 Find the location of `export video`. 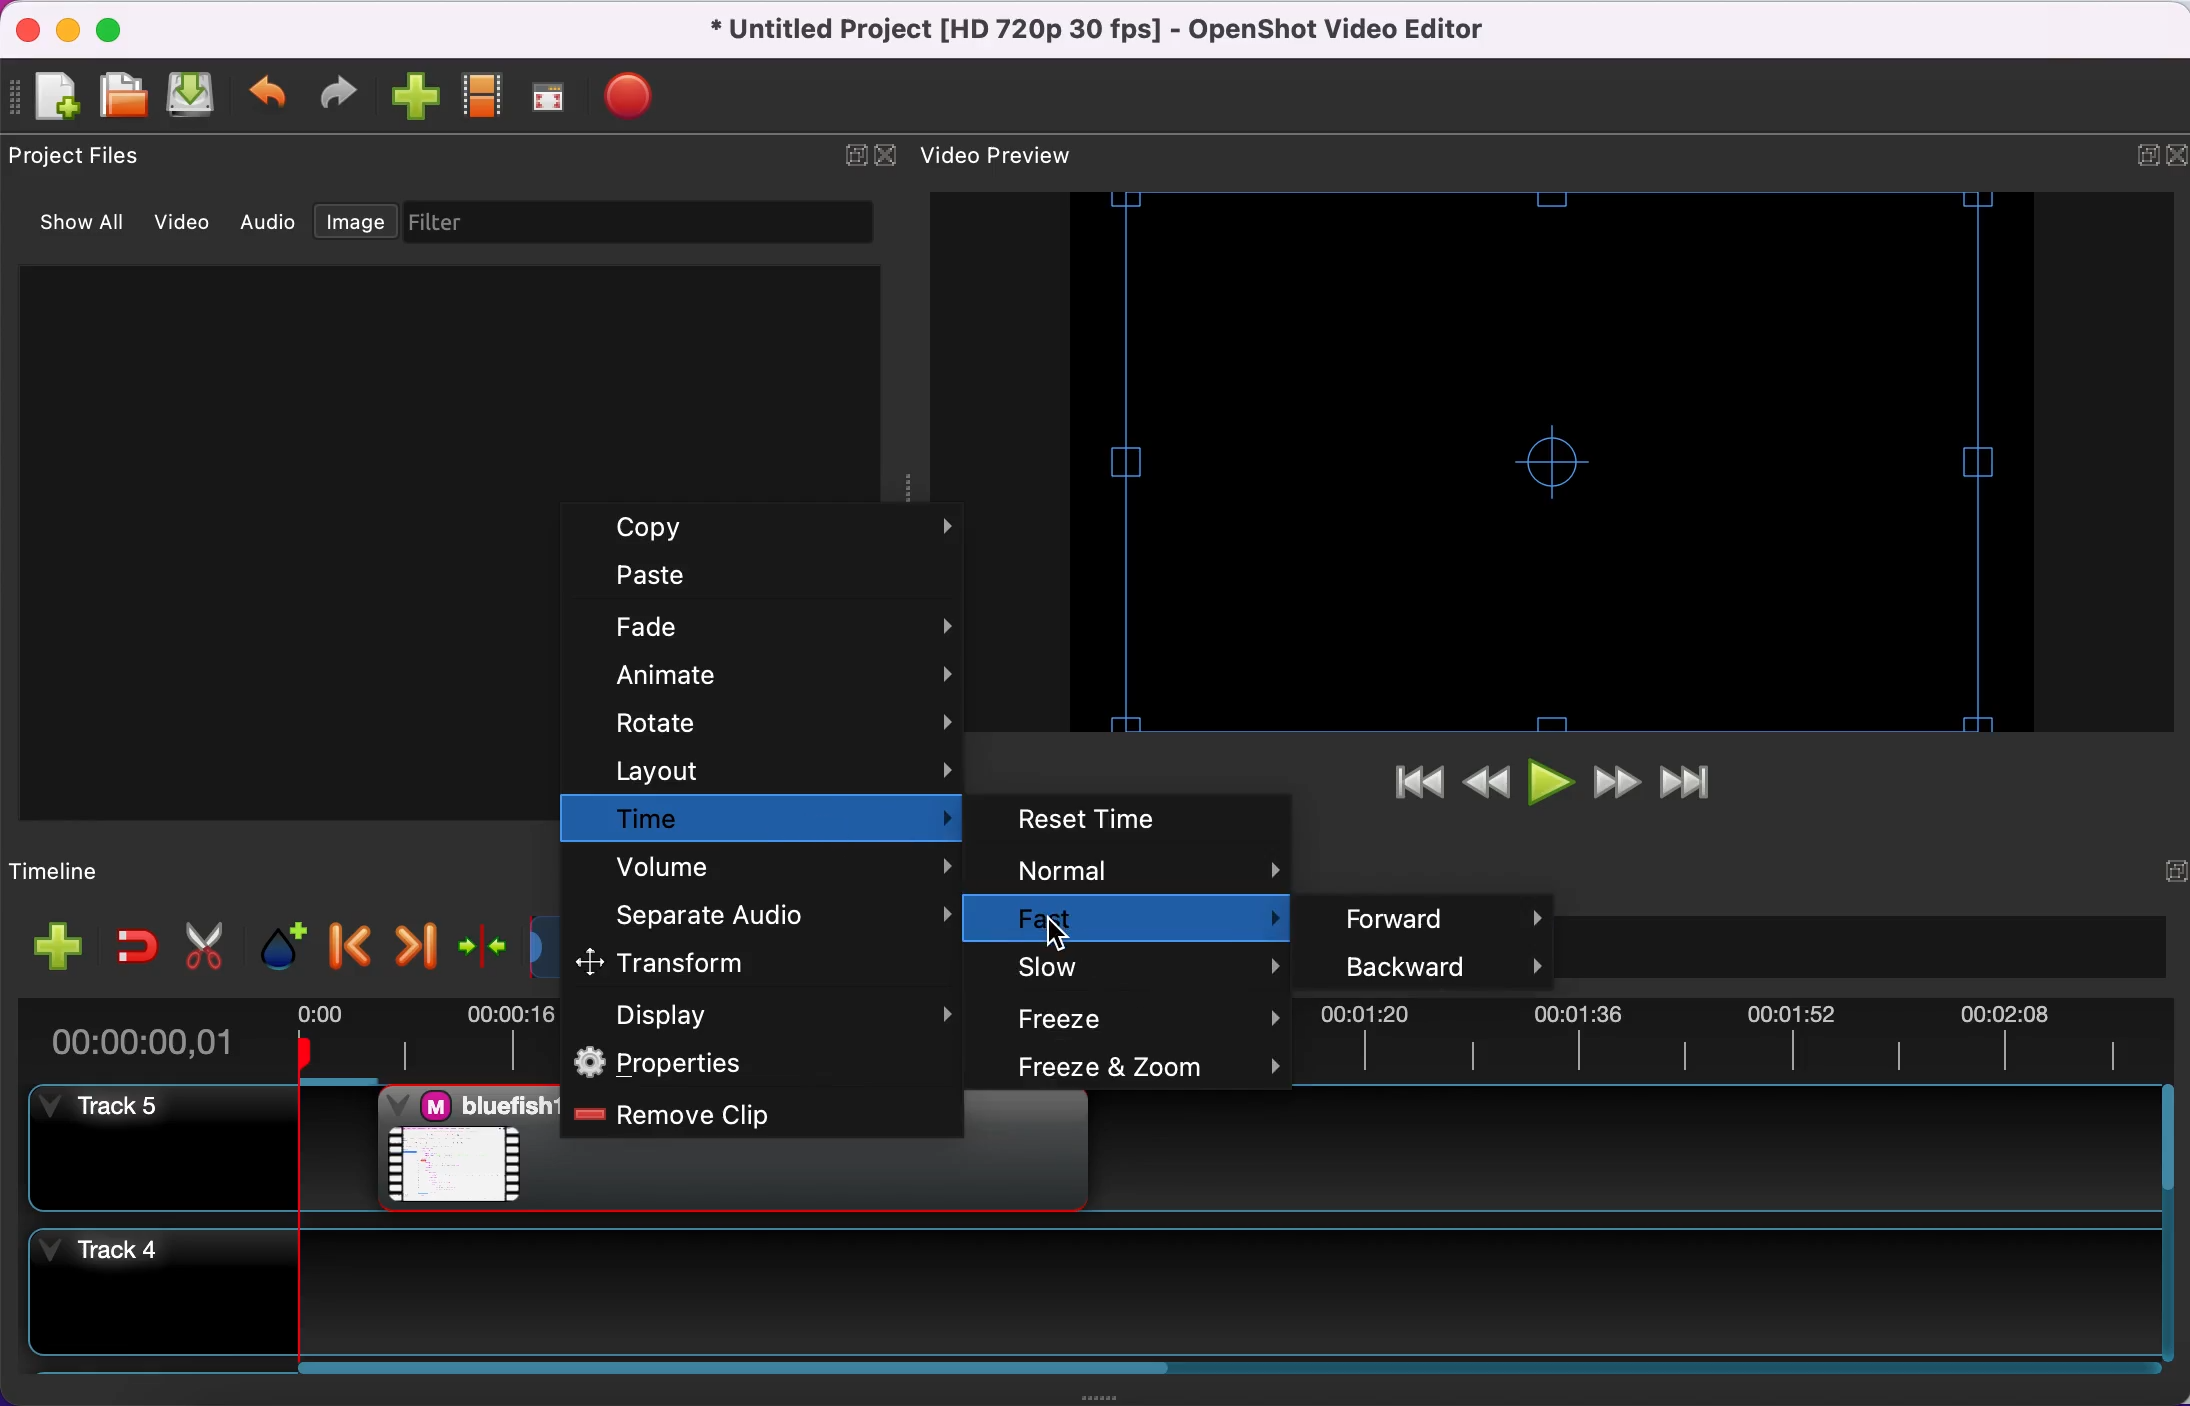

export video is located at coordinates (639, 97).